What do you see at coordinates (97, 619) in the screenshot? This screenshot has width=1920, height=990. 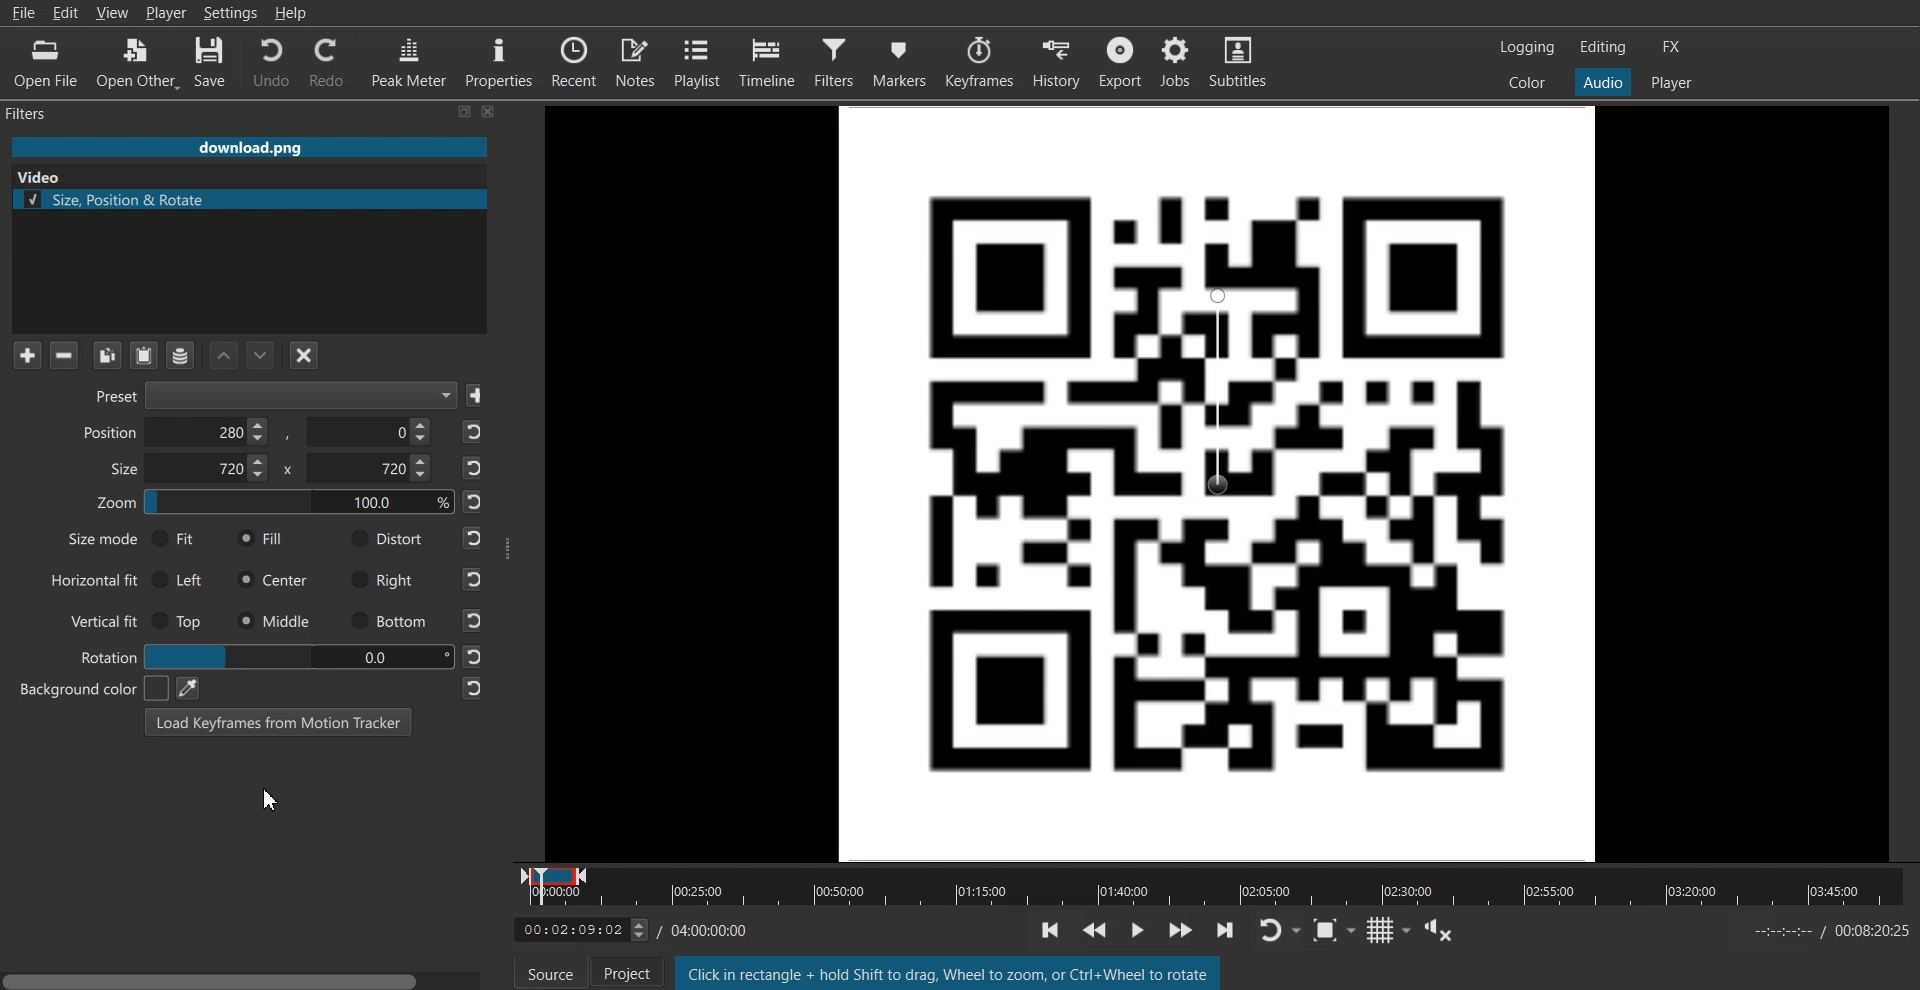 I see `Vertical fit` at bounding box center [97, 619].